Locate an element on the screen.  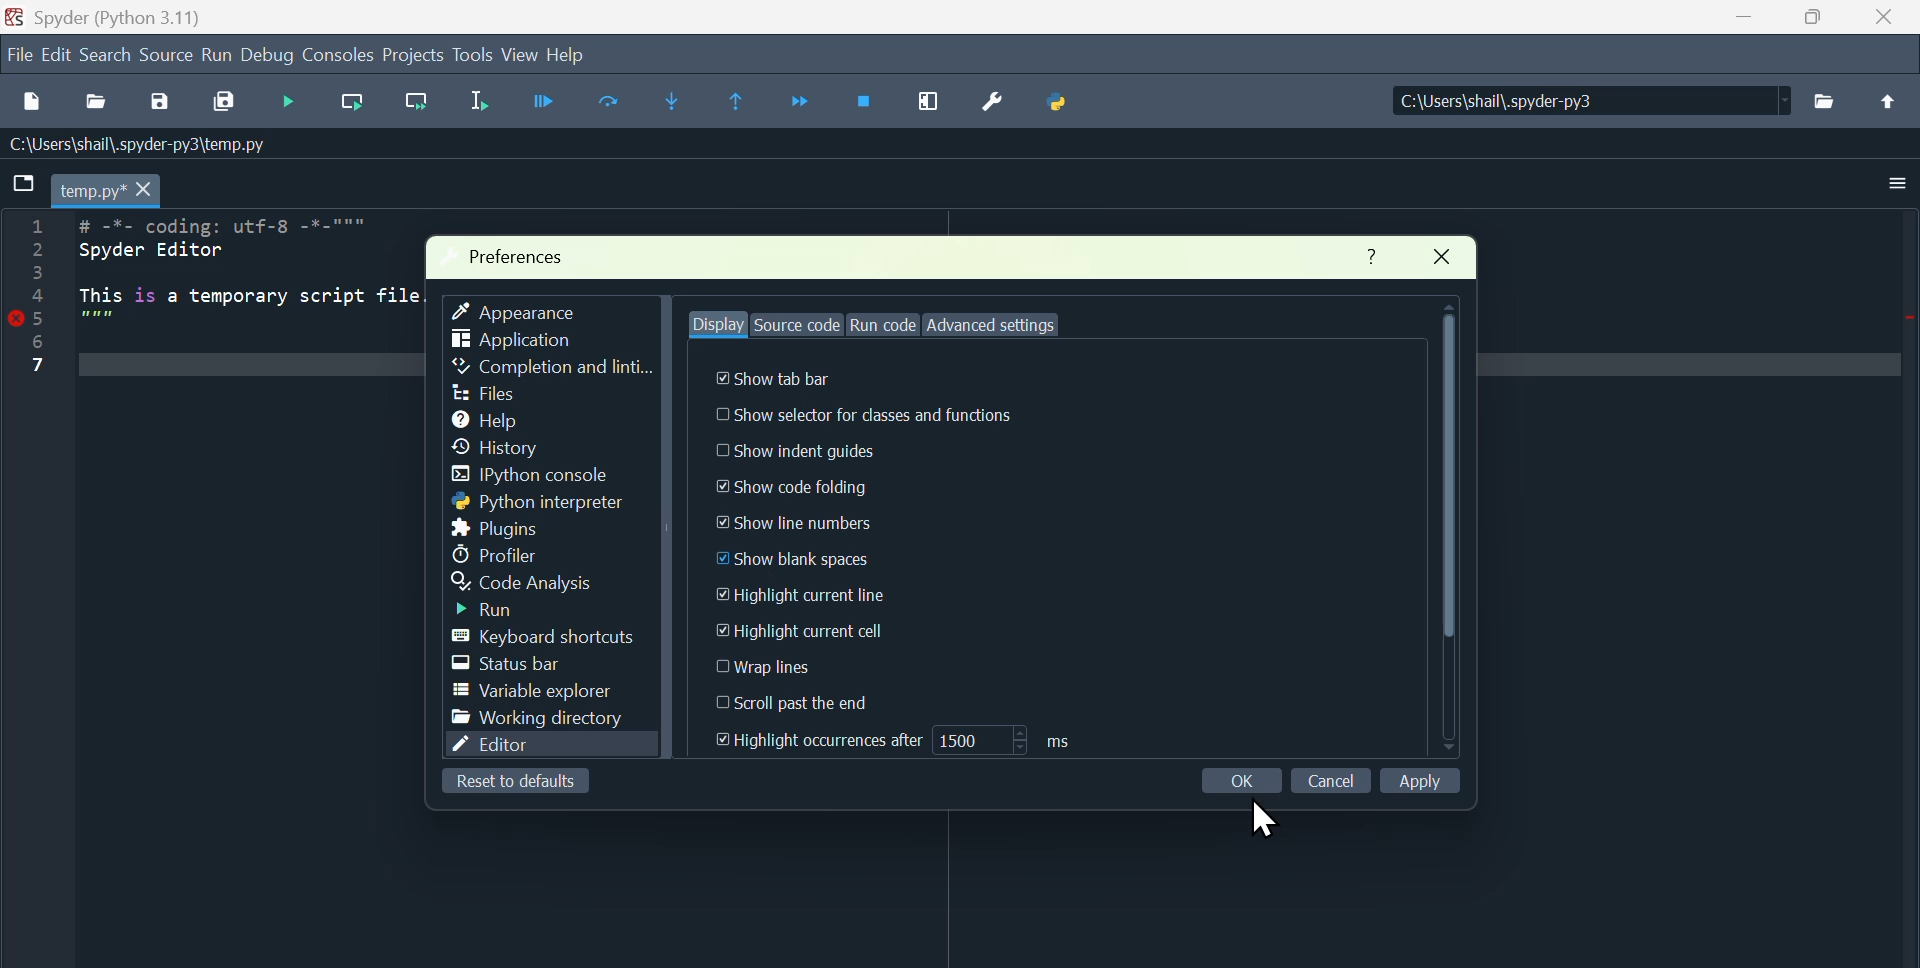
Wrap lines is located at coordinates (774, 668).